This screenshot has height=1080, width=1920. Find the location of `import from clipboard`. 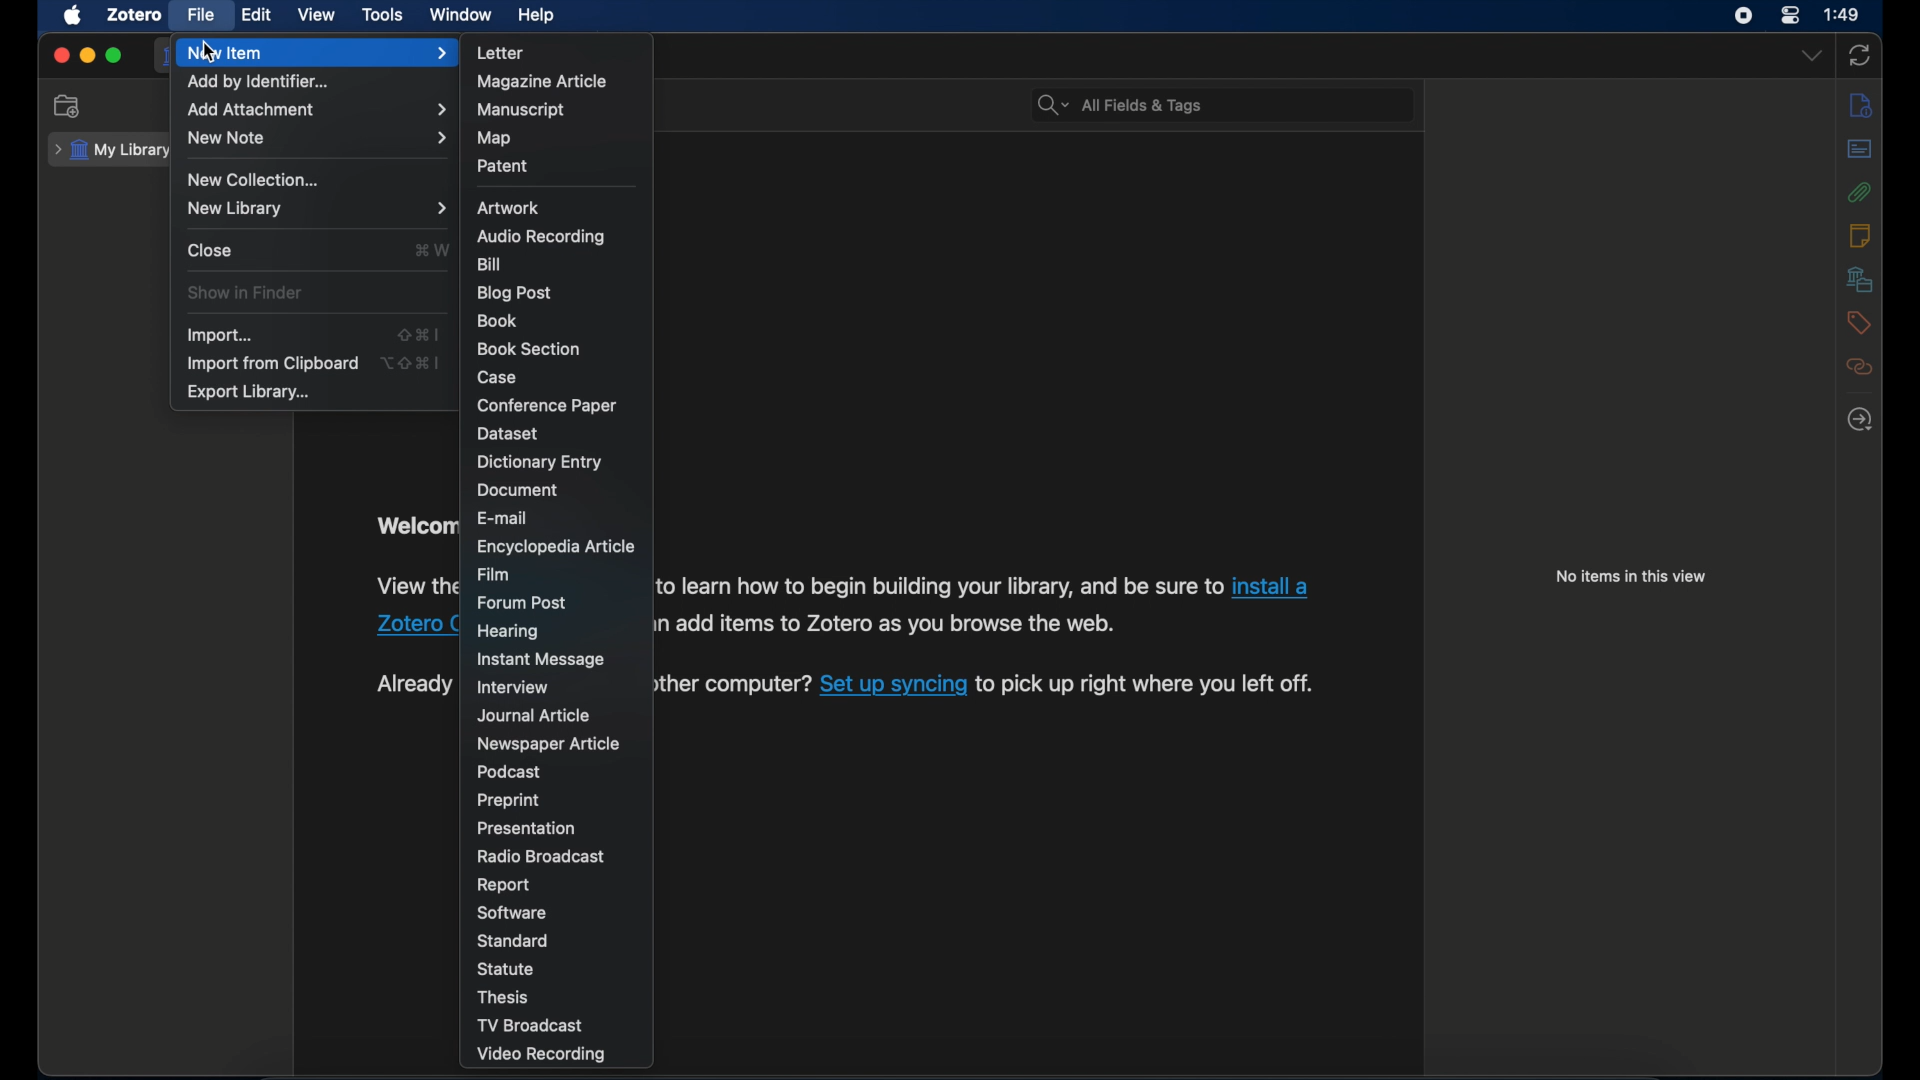

import from clipboard is located at coordinates (272, 364).